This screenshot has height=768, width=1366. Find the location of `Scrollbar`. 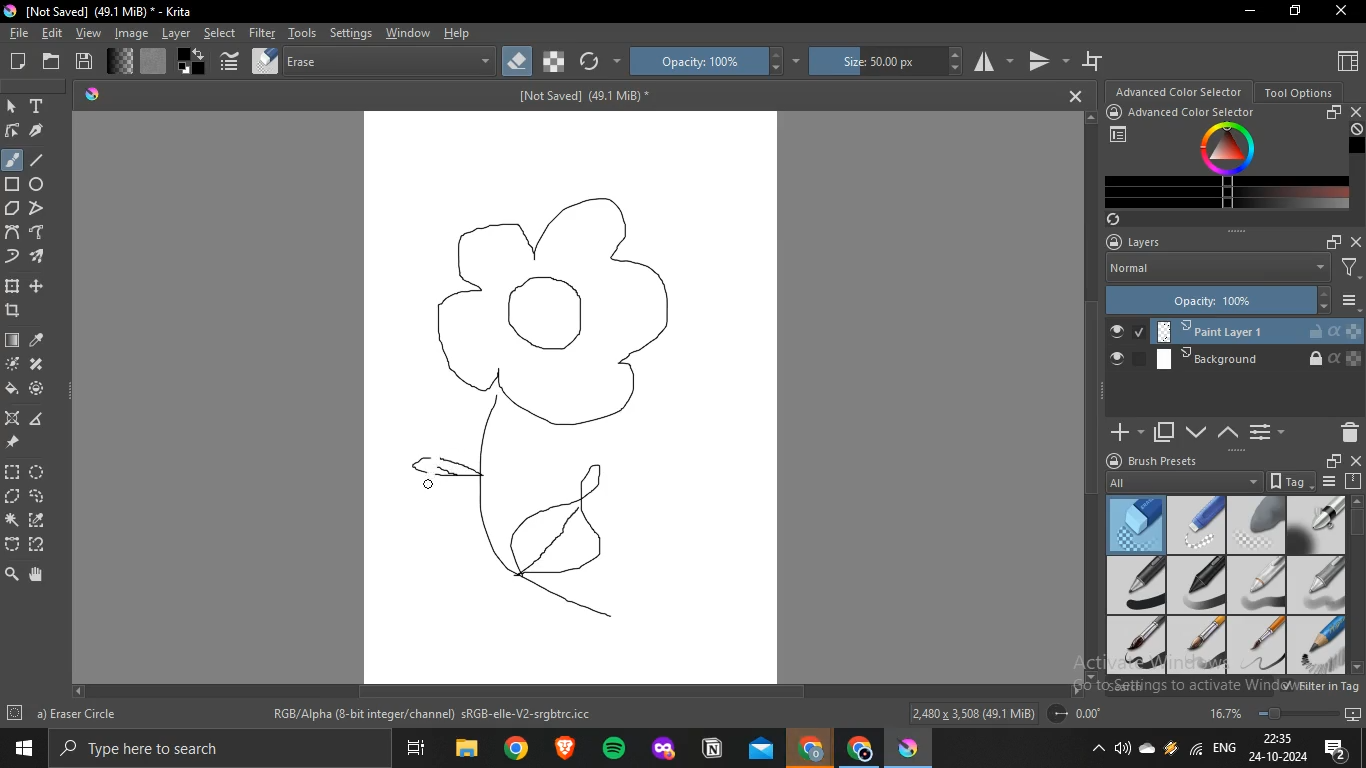

Scrollbar is located at coordinates (1357, 574).